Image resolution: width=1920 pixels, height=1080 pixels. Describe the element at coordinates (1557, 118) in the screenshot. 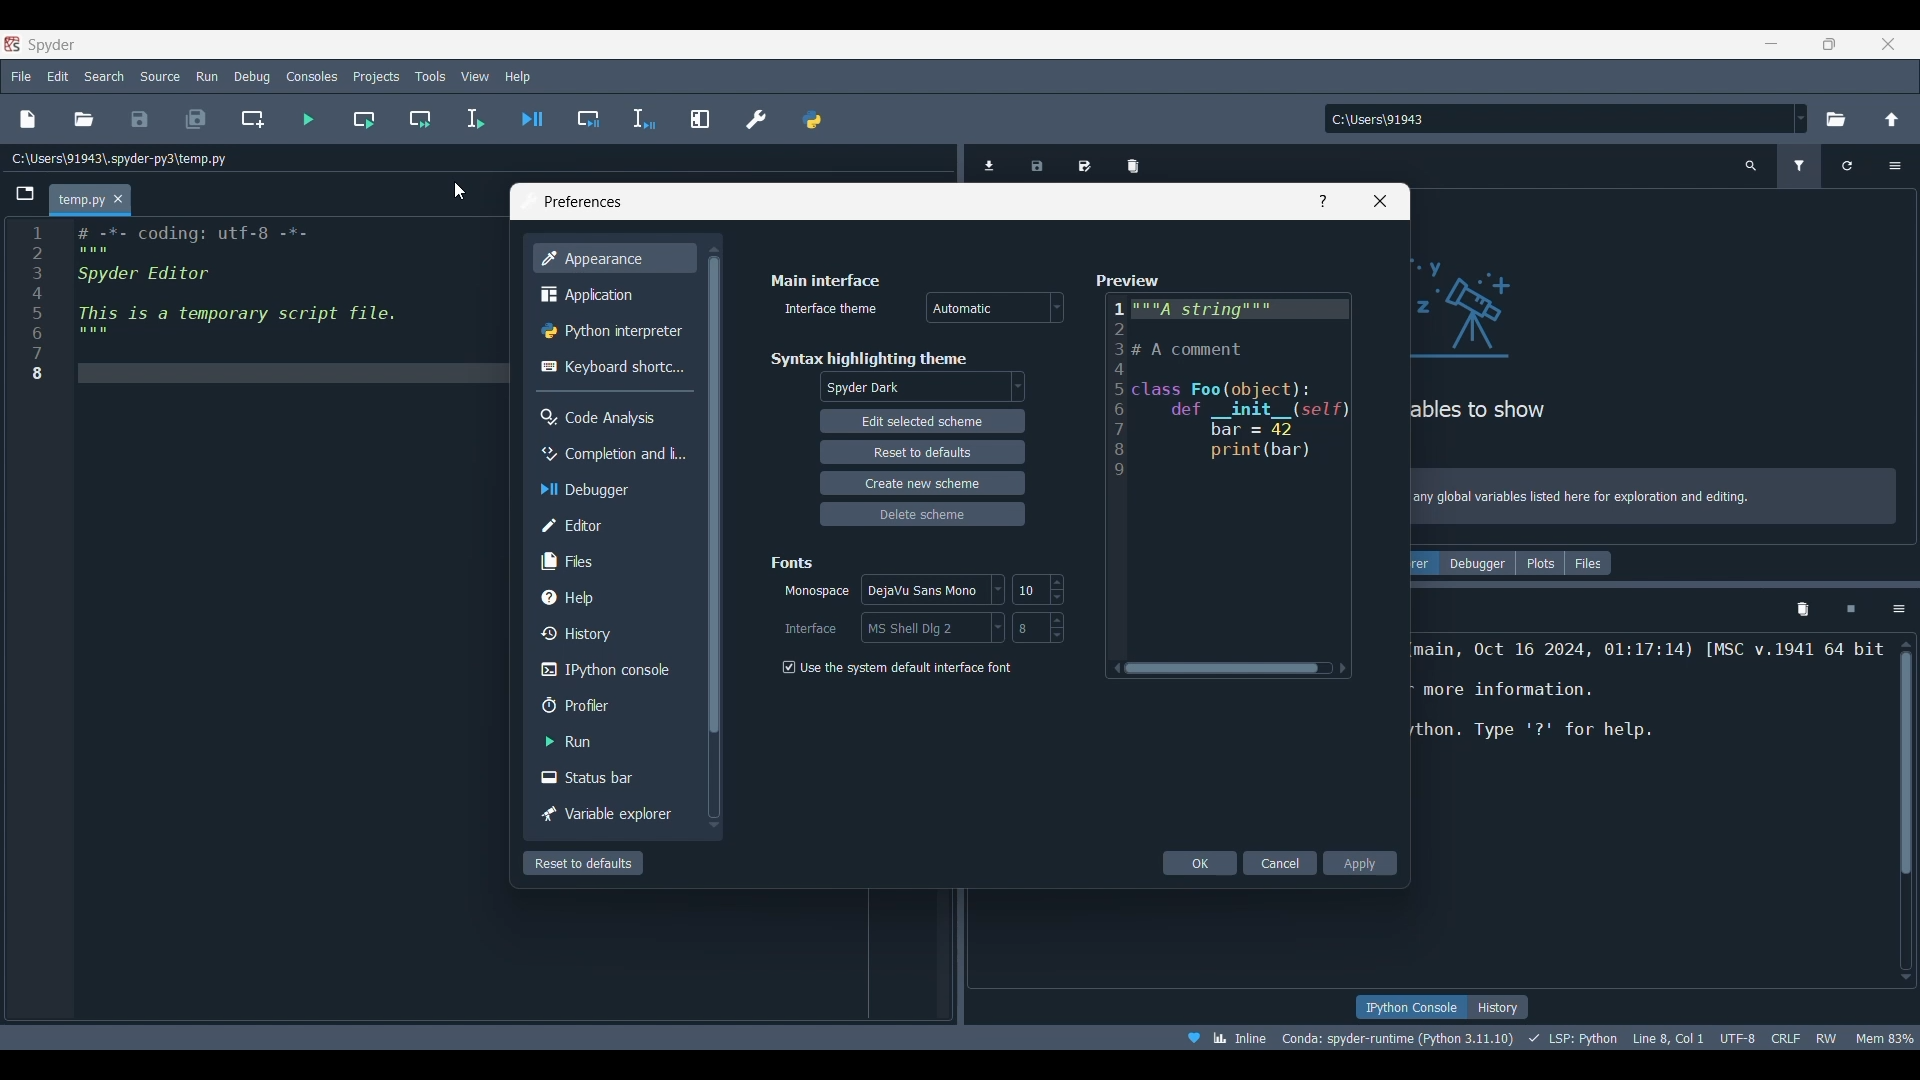

I see `Input location` at that location.